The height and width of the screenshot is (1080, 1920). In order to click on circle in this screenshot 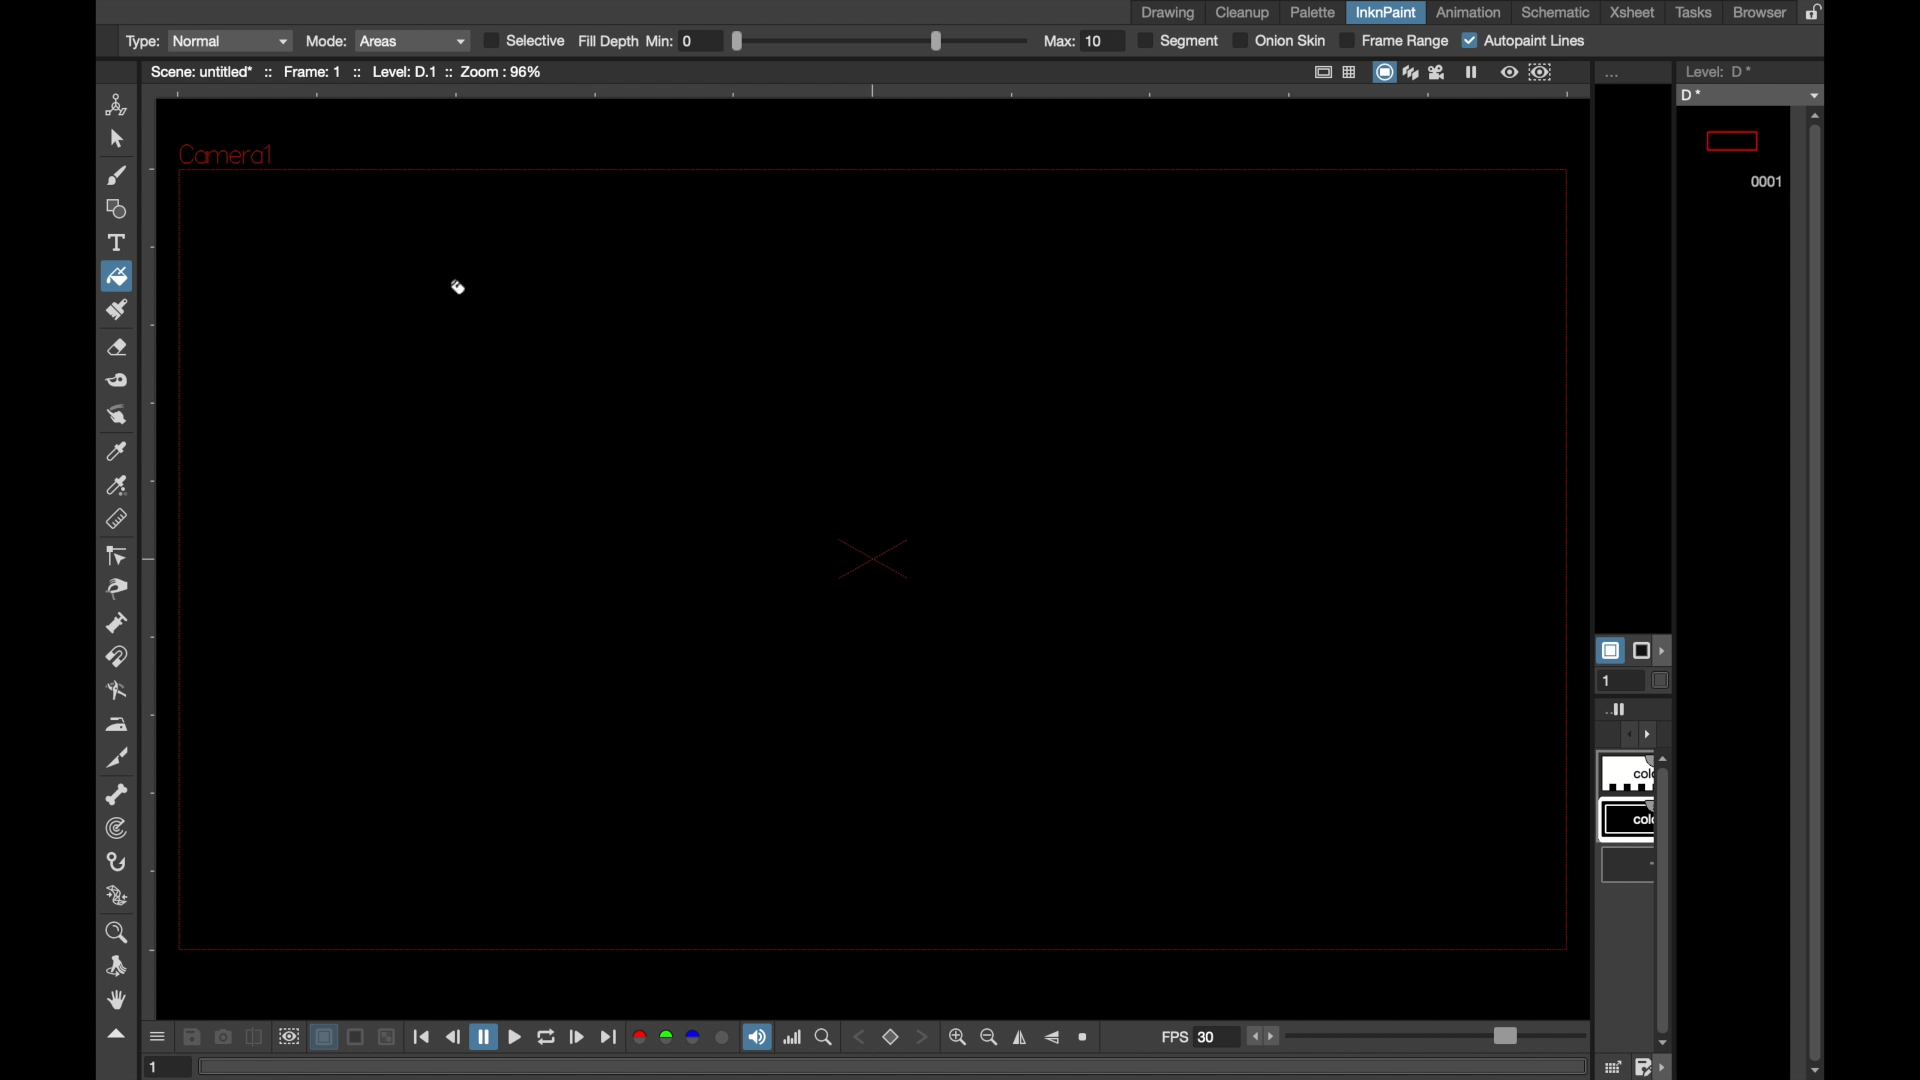, I will do `click(722, 1037)`.